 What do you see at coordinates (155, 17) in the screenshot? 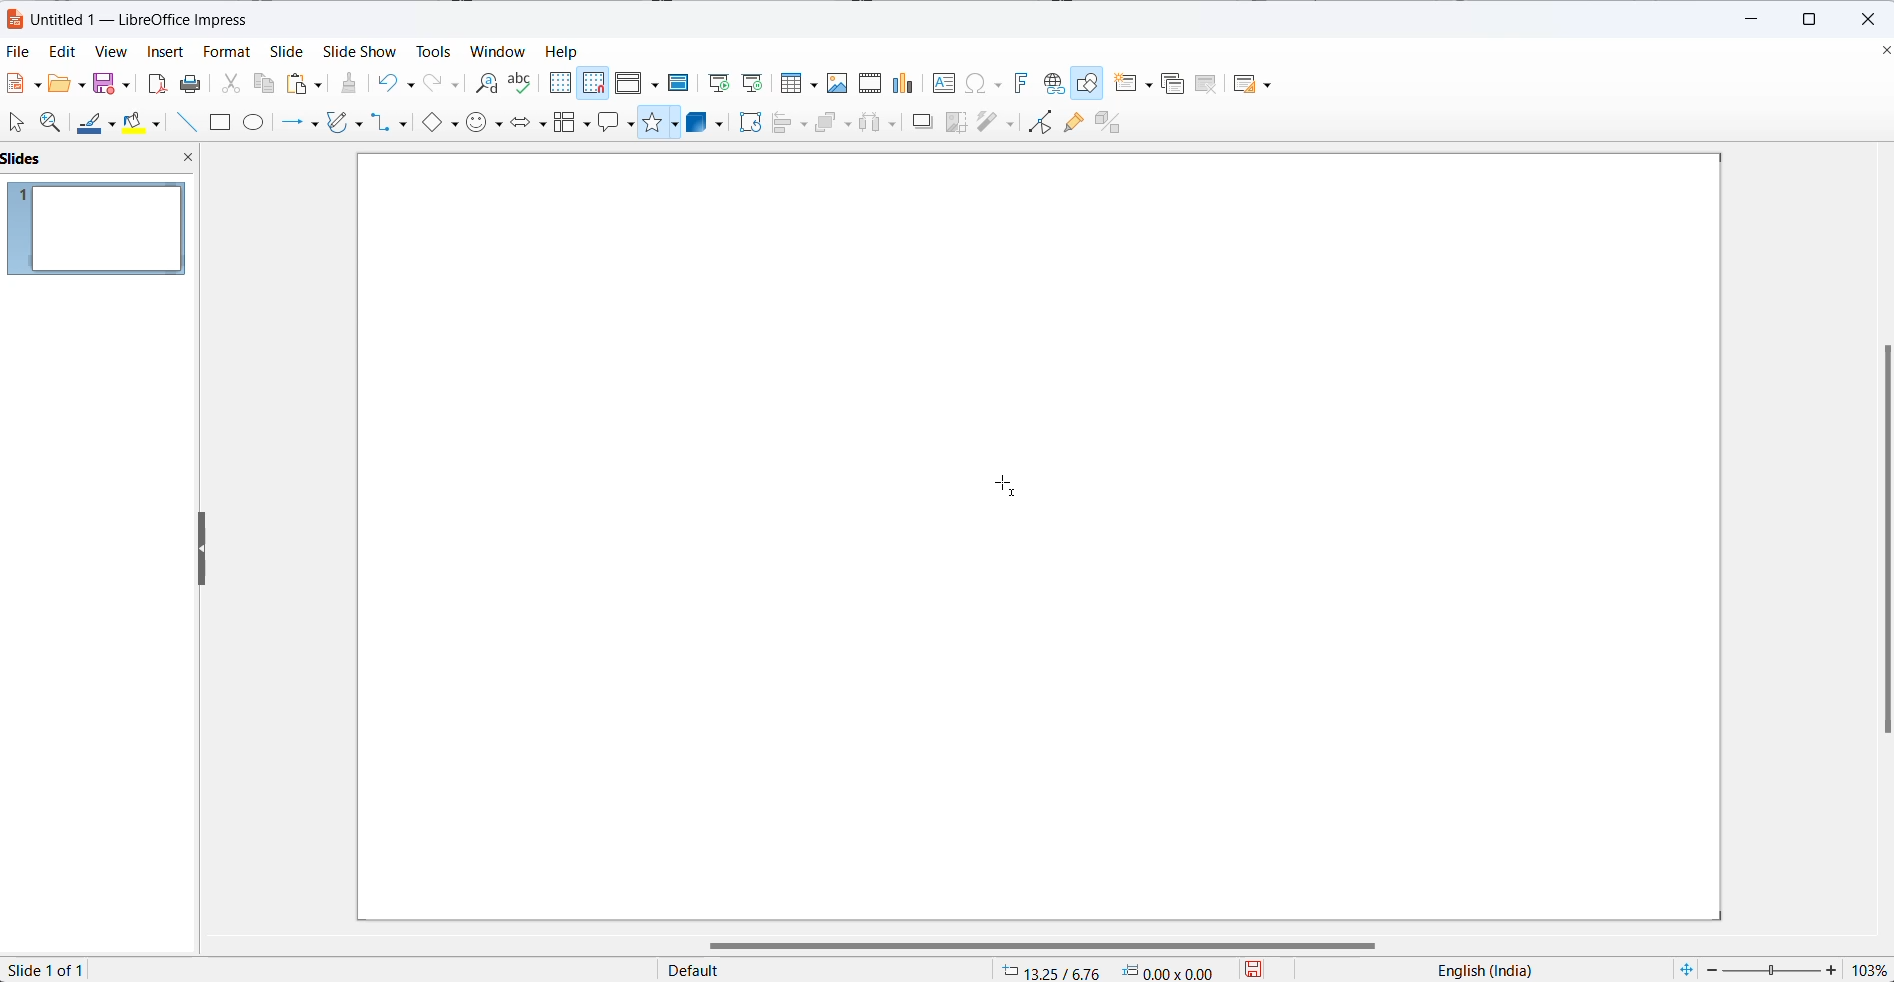
I see `Untitled 1-LibreOffice Impress` at bounding box center [155, 17].